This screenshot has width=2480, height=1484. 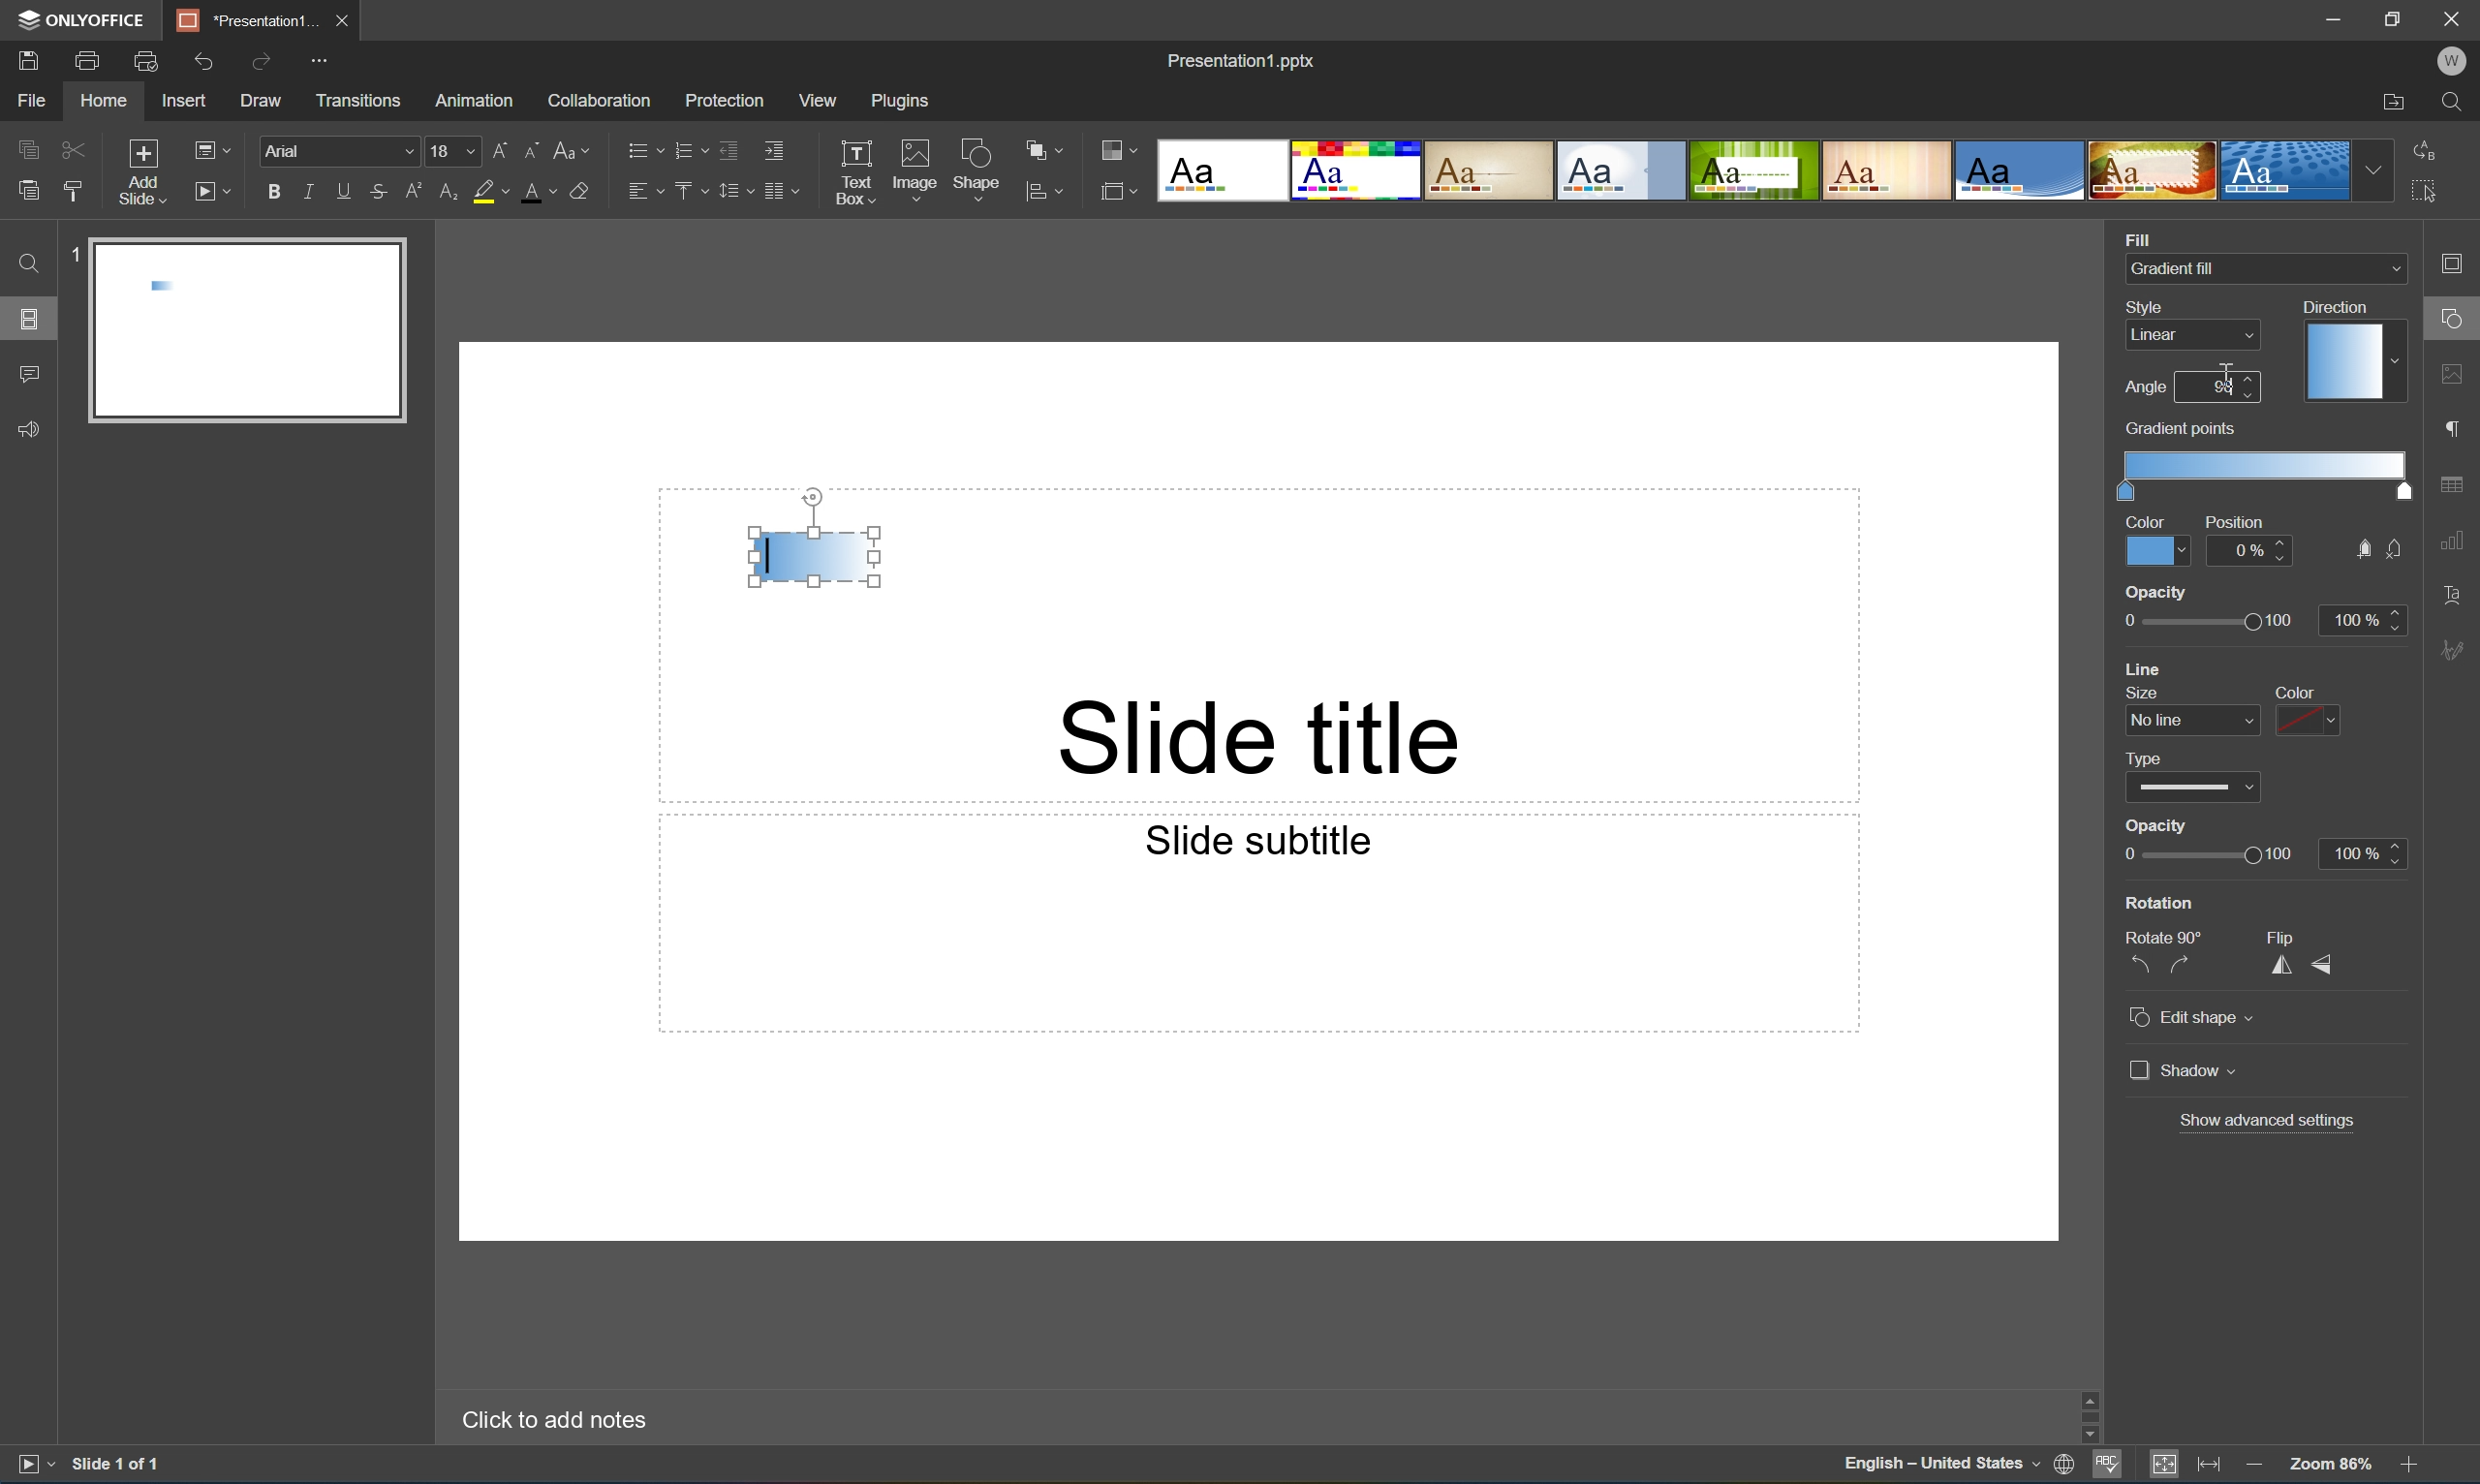 I want to click on paragraph settings, so click(x=2457, y=425).